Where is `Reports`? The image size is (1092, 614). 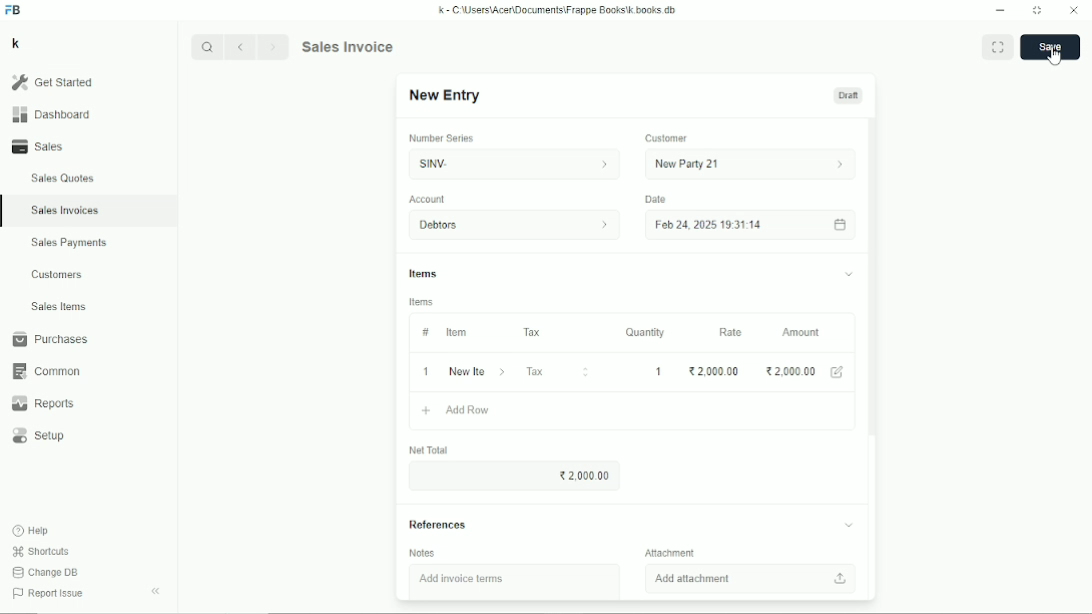
Reports is located at coordinates (42, 404).